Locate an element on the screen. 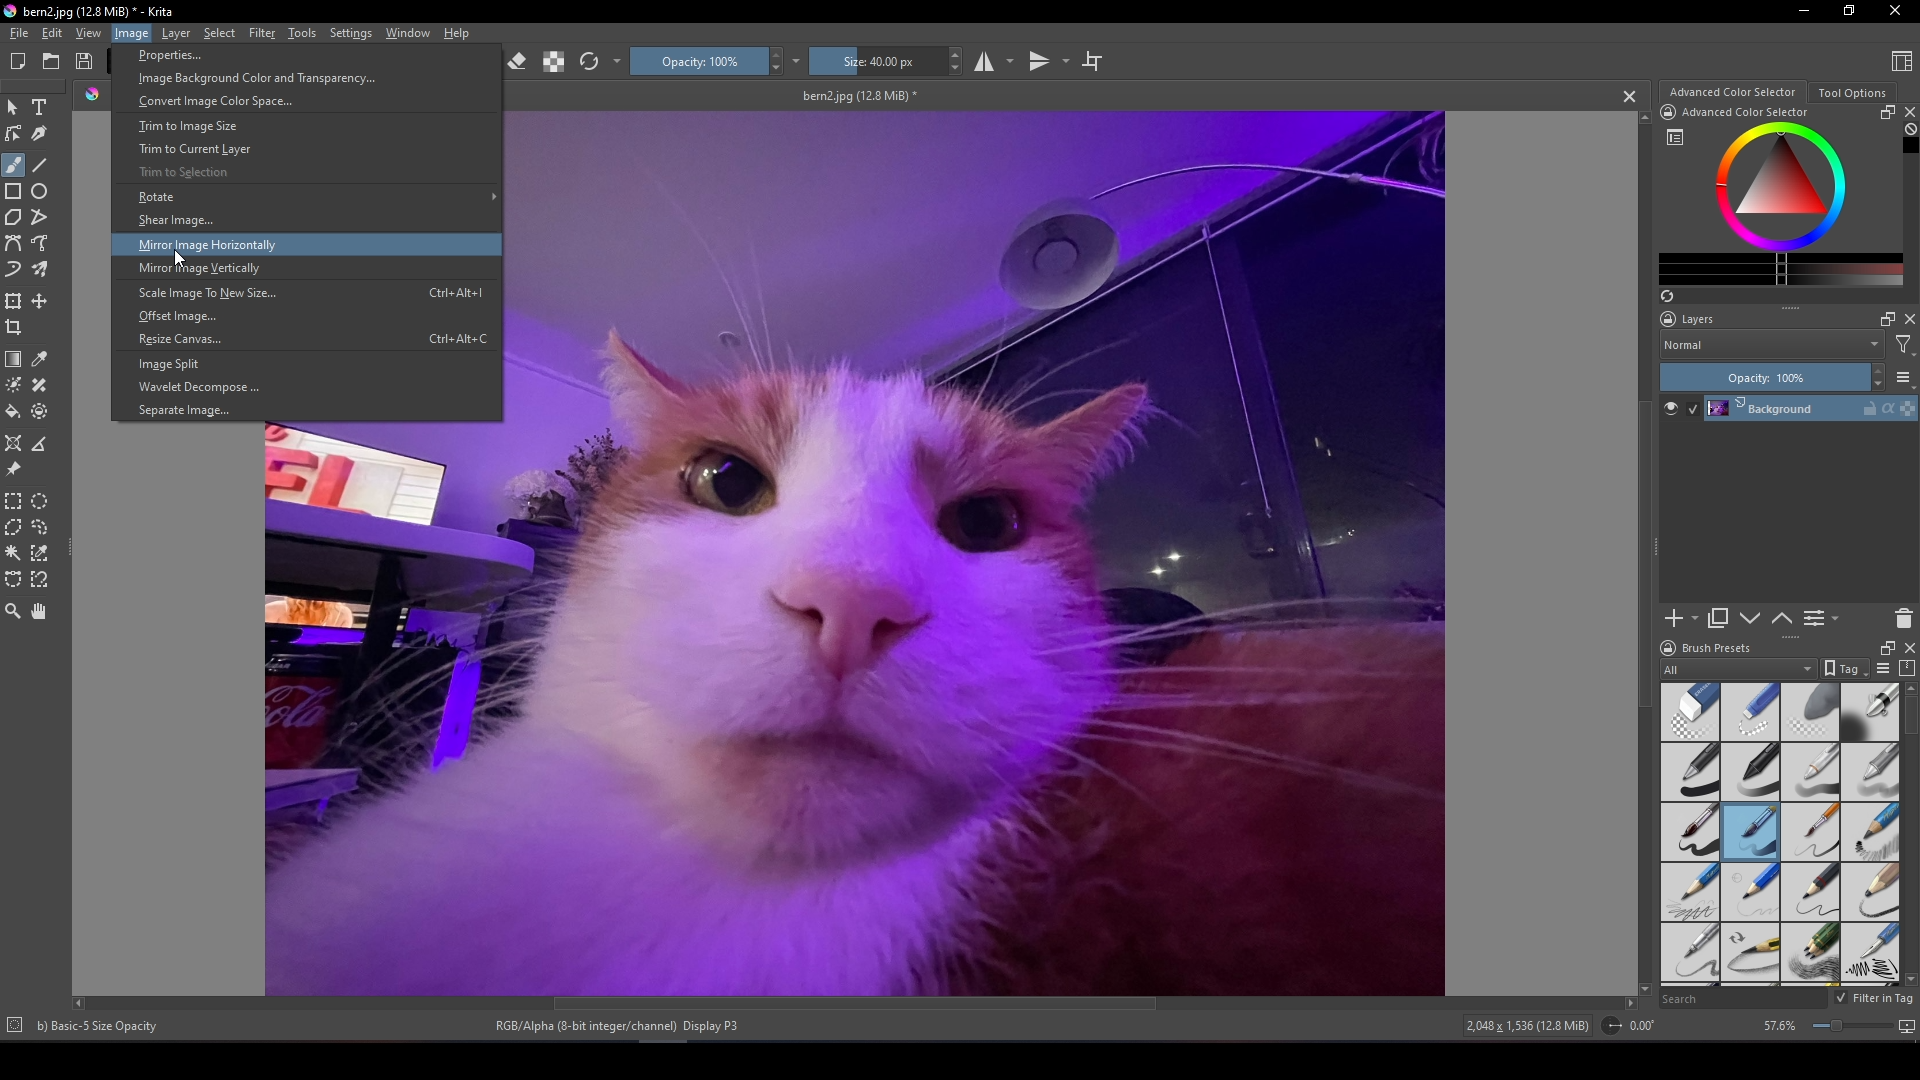 This screenshot has width=1920, height=1080. Restore down is located at coordinates (1849, 12).